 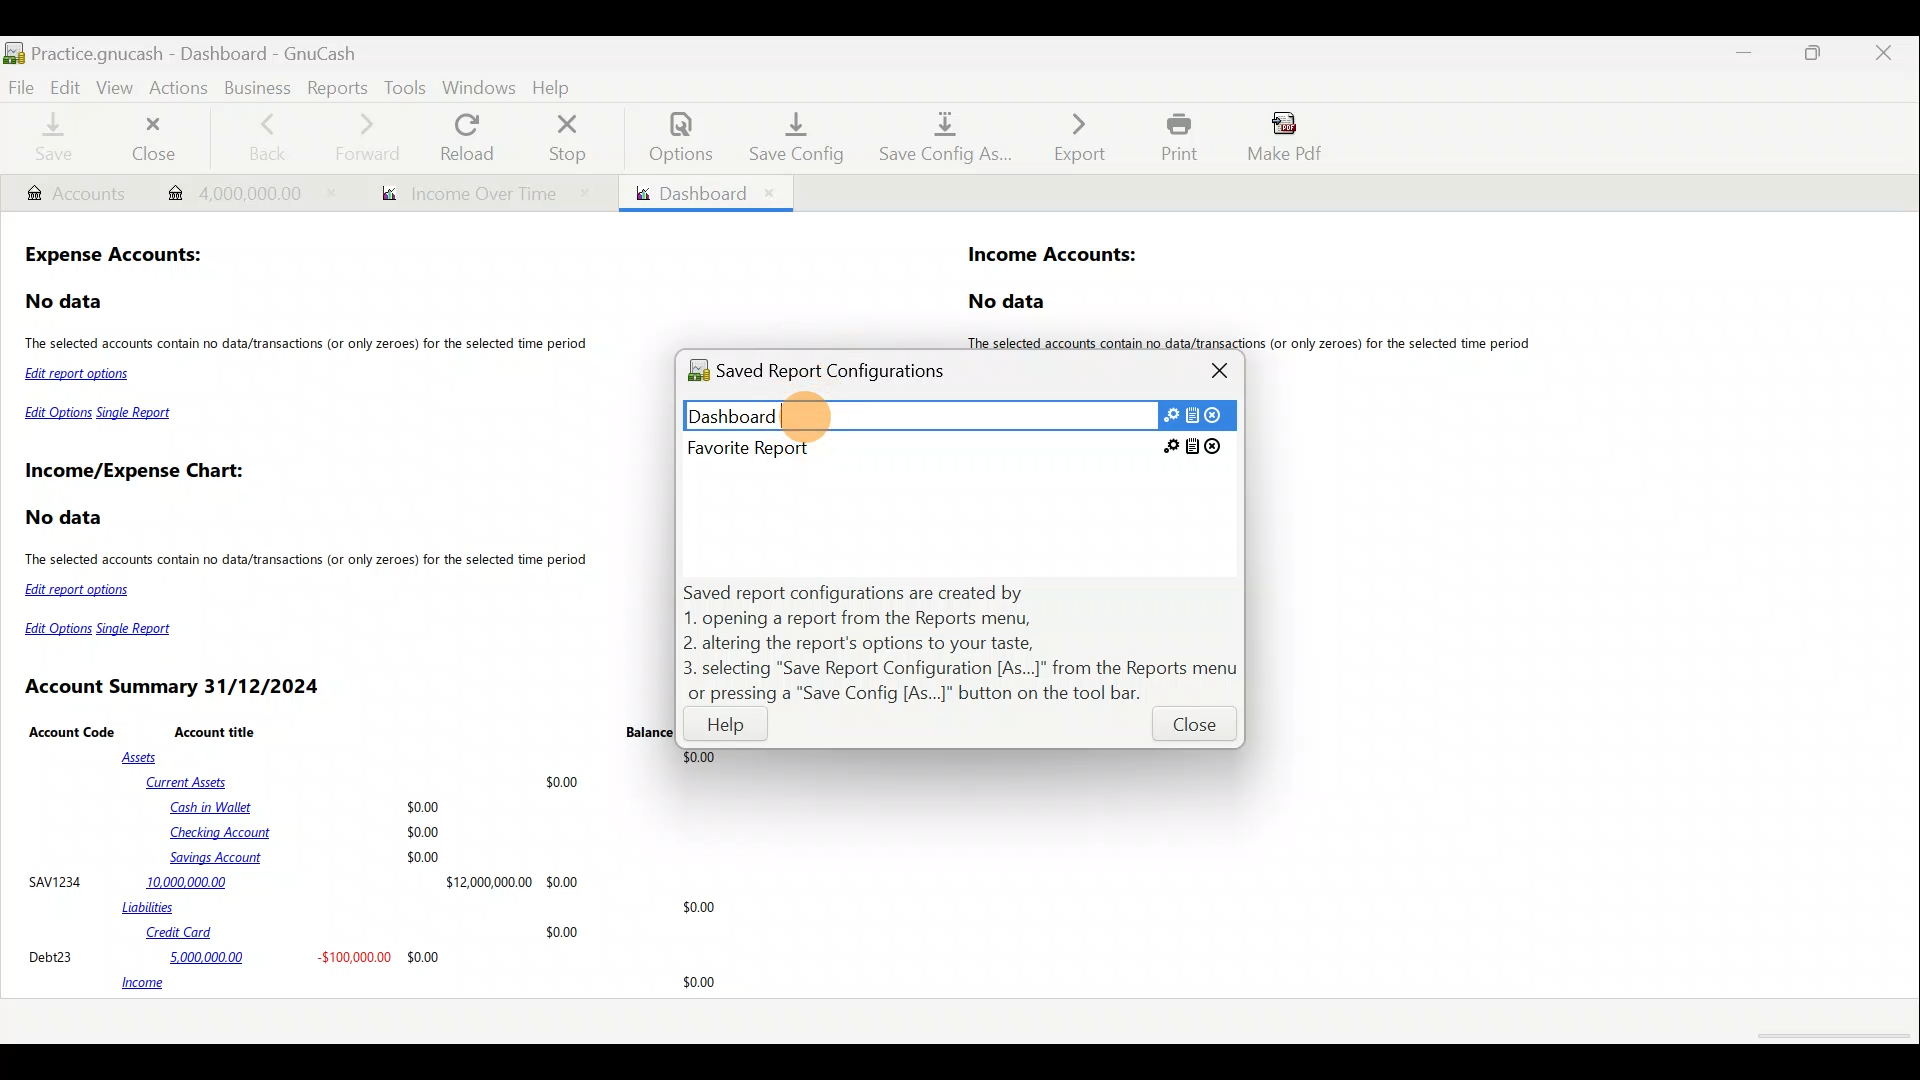 I want to click on Tools, so click(x=405, y=87).